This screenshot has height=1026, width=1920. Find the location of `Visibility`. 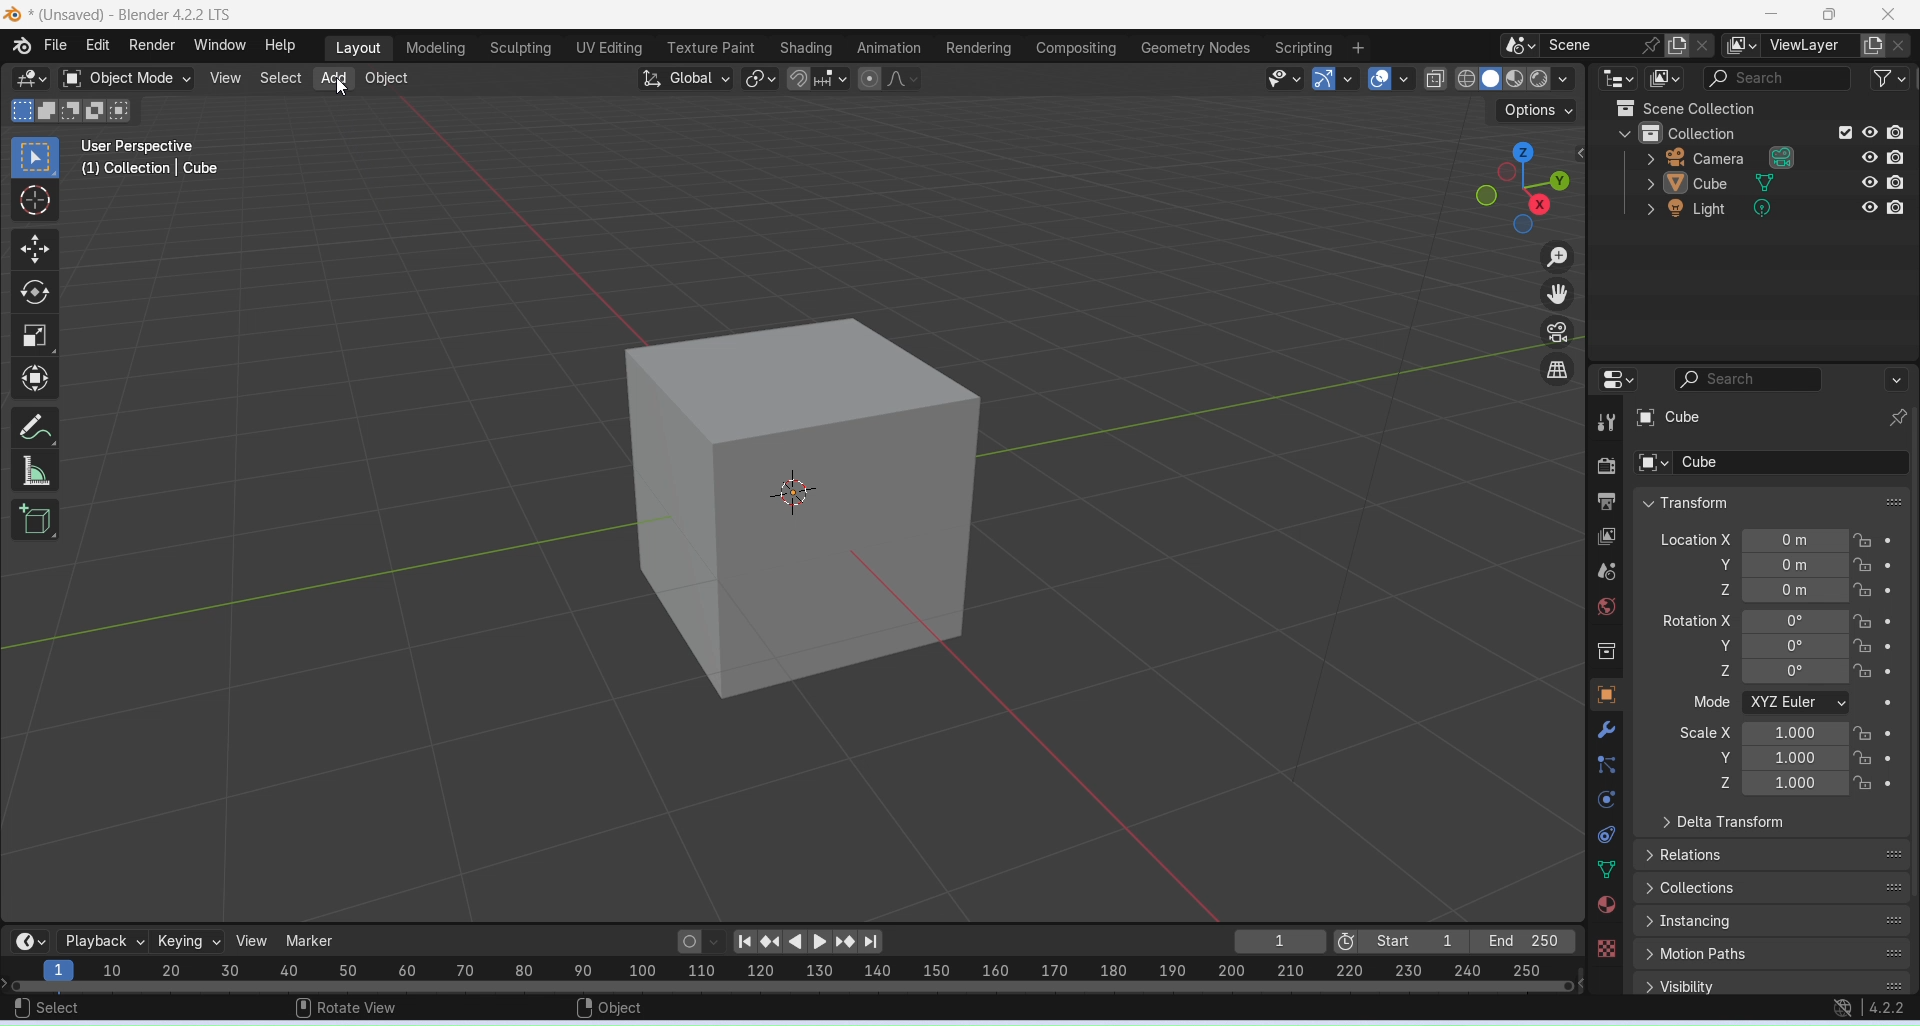

Visibility is located at coordinates (1771, 984).